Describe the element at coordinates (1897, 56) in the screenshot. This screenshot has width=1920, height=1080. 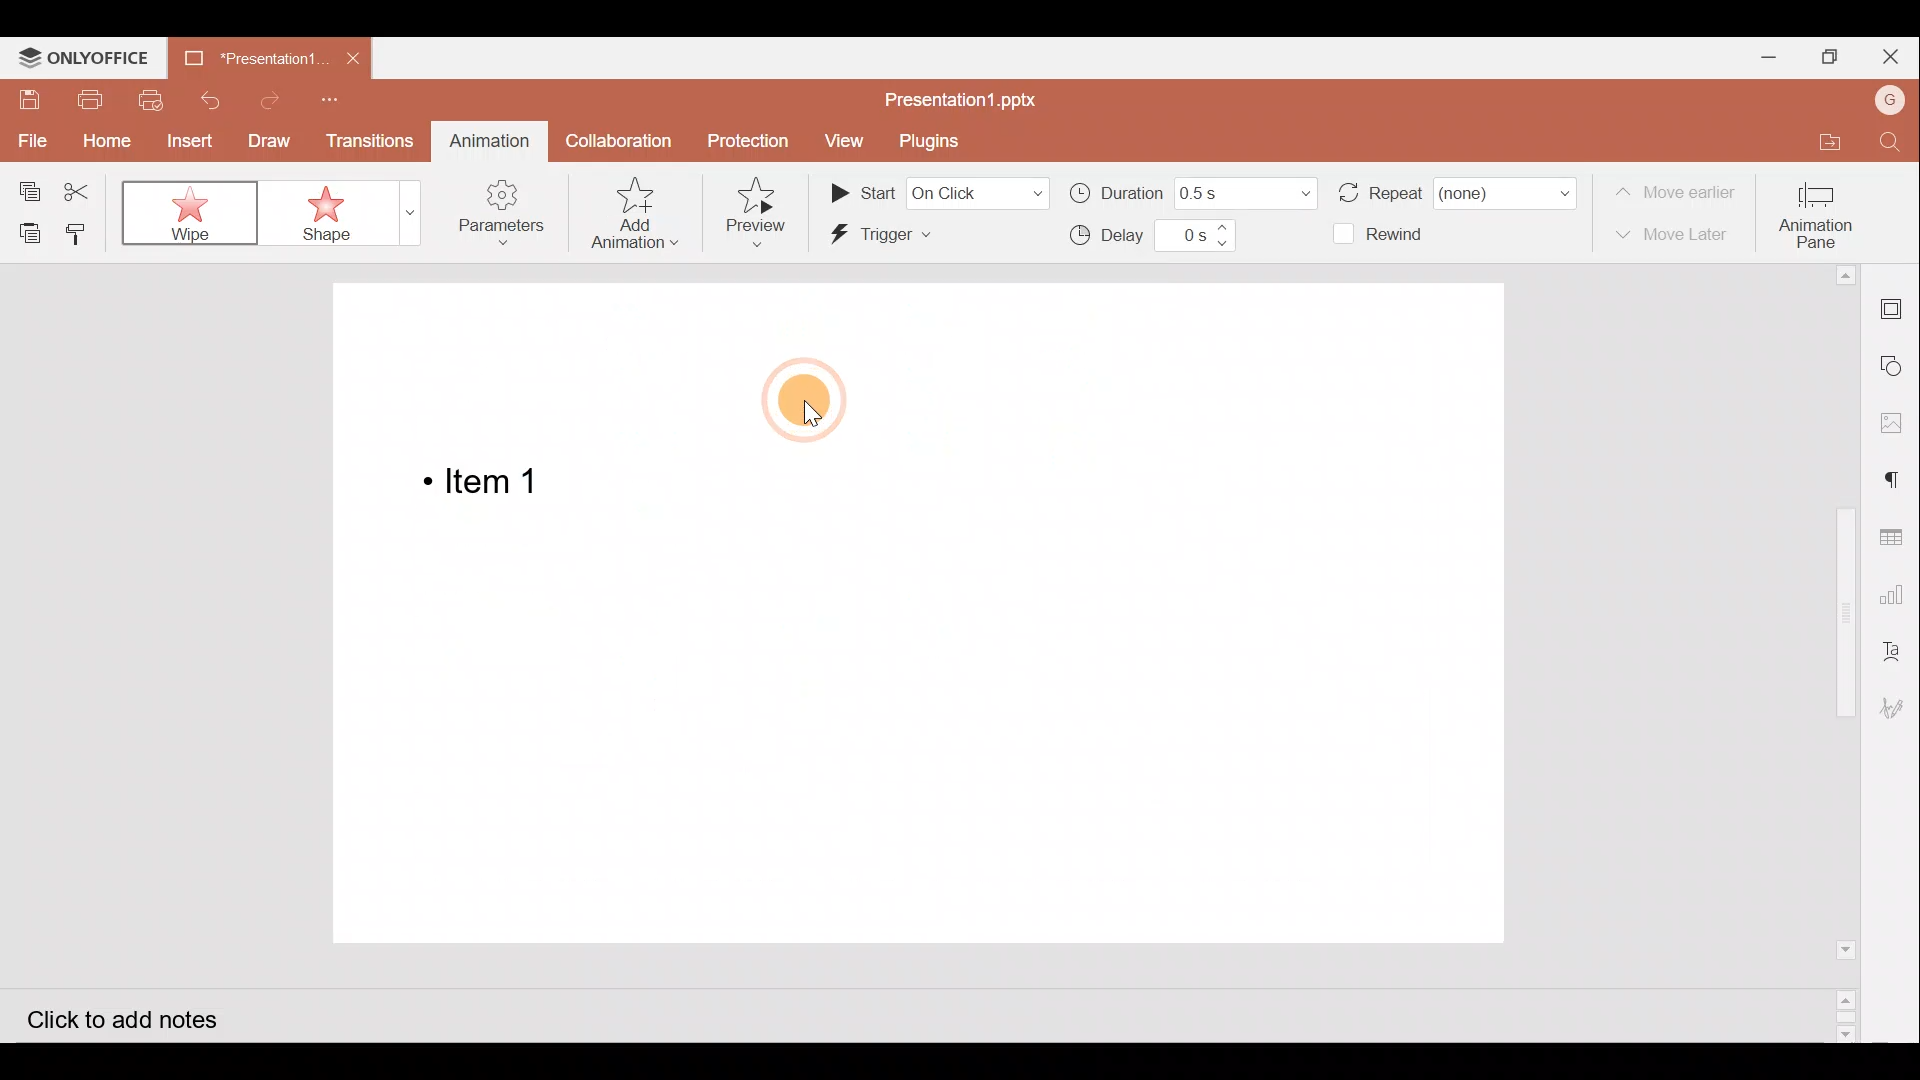
I see `Close` at that location.